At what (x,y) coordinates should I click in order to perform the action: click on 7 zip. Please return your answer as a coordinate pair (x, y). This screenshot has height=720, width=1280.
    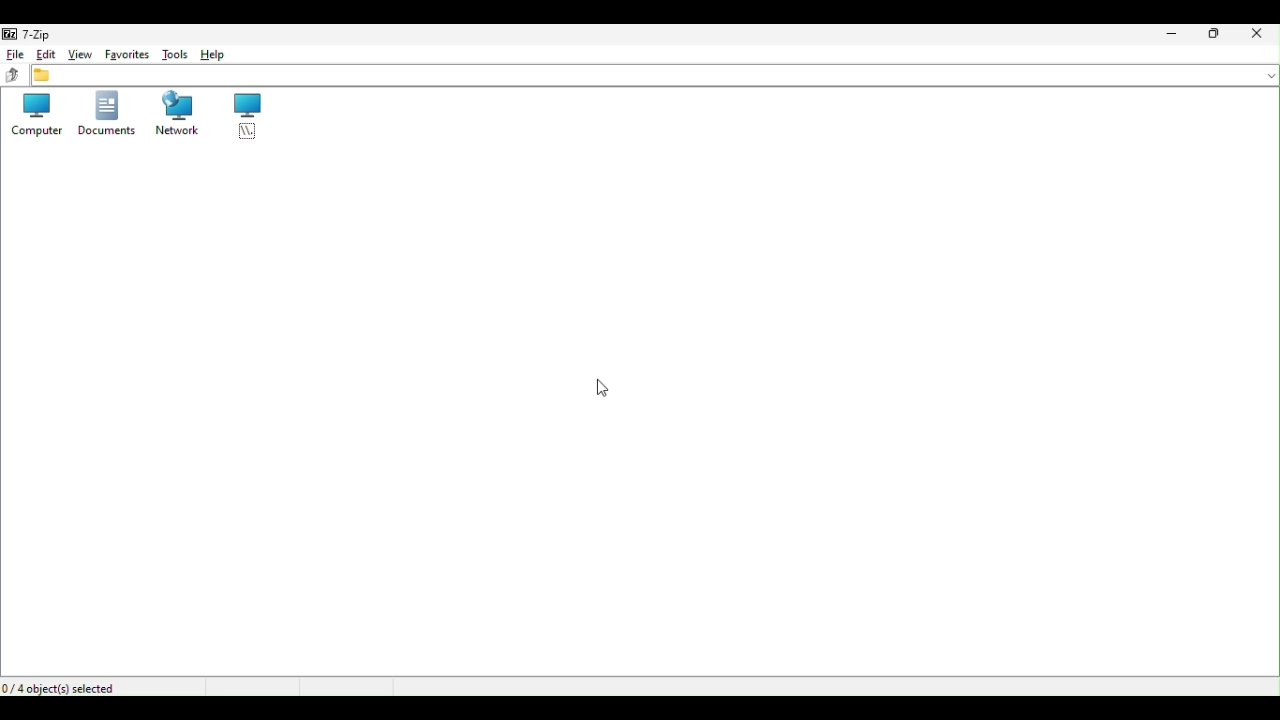
    Looking at the image, I should click on (36, 34).